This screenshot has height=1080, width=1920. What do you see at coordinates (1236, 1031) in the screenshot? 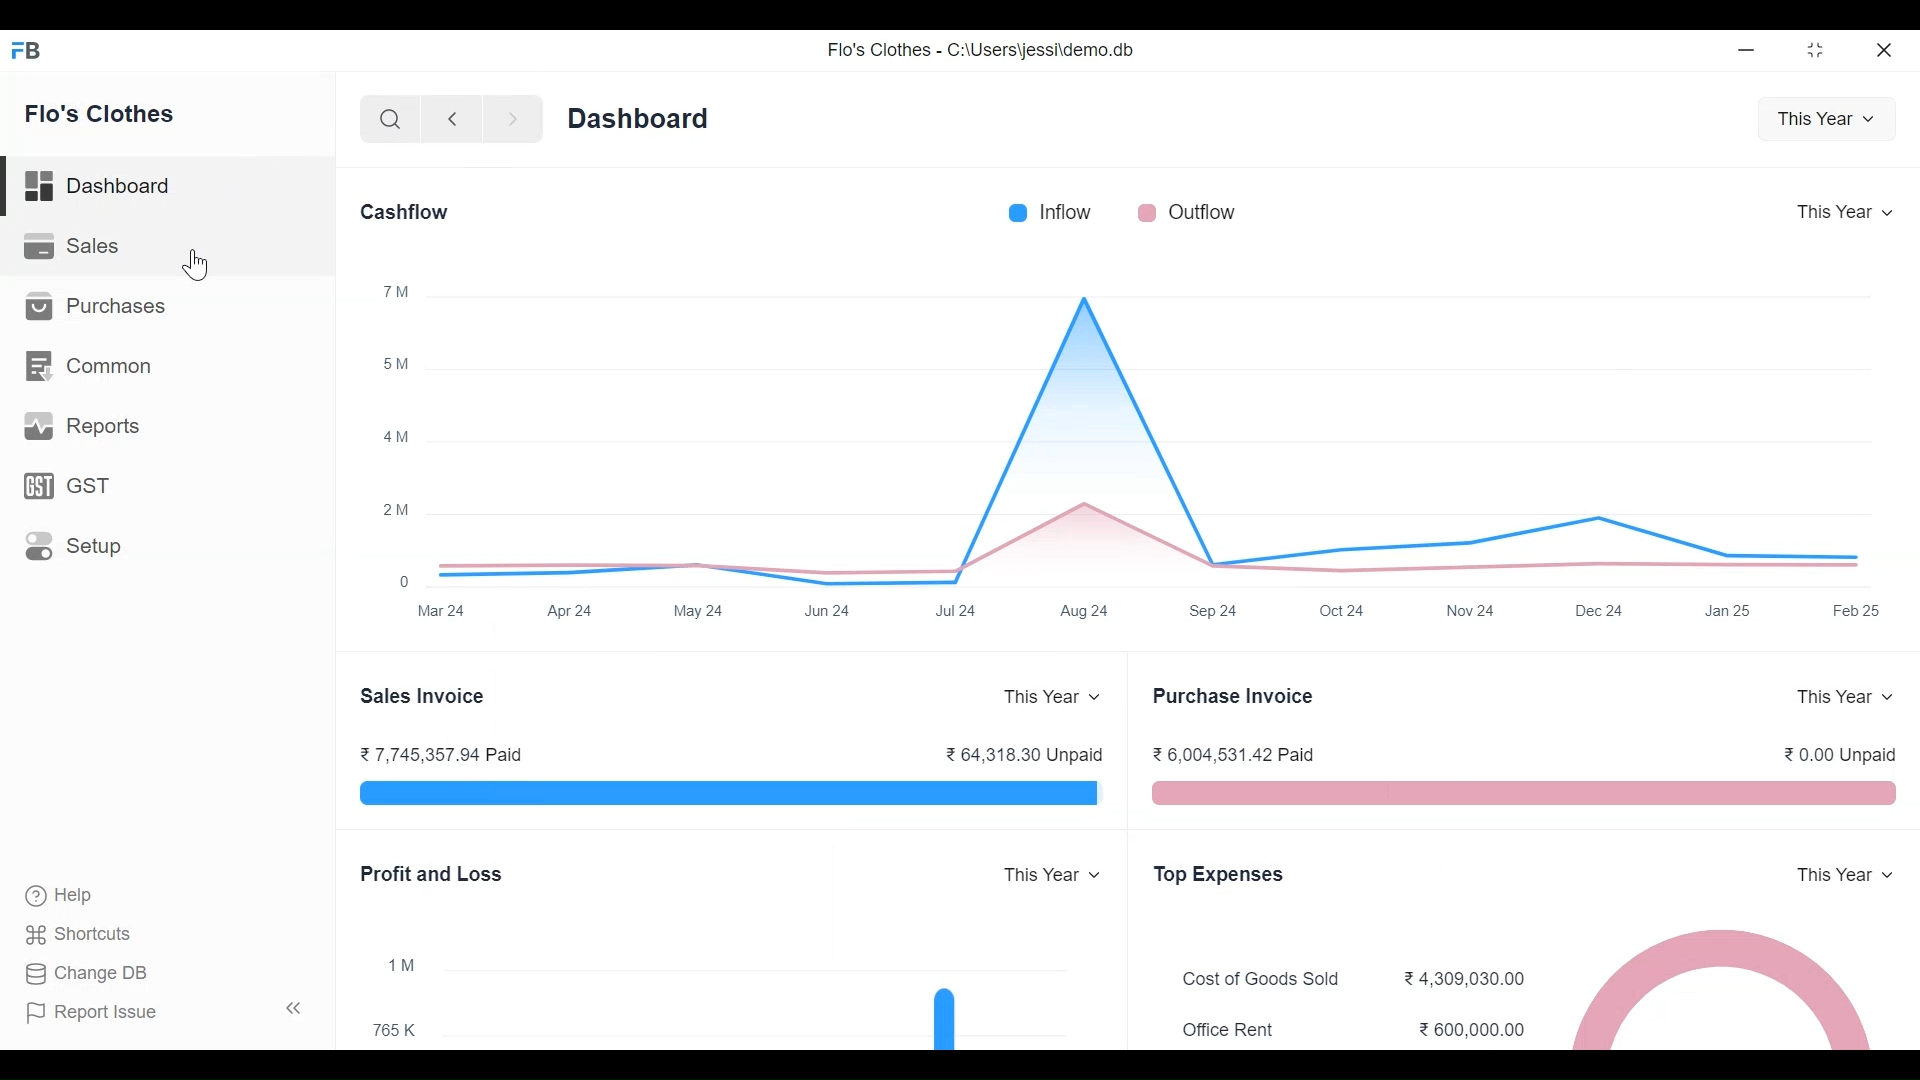
I see `Office Rent` at bounding box center [1236, 1031].